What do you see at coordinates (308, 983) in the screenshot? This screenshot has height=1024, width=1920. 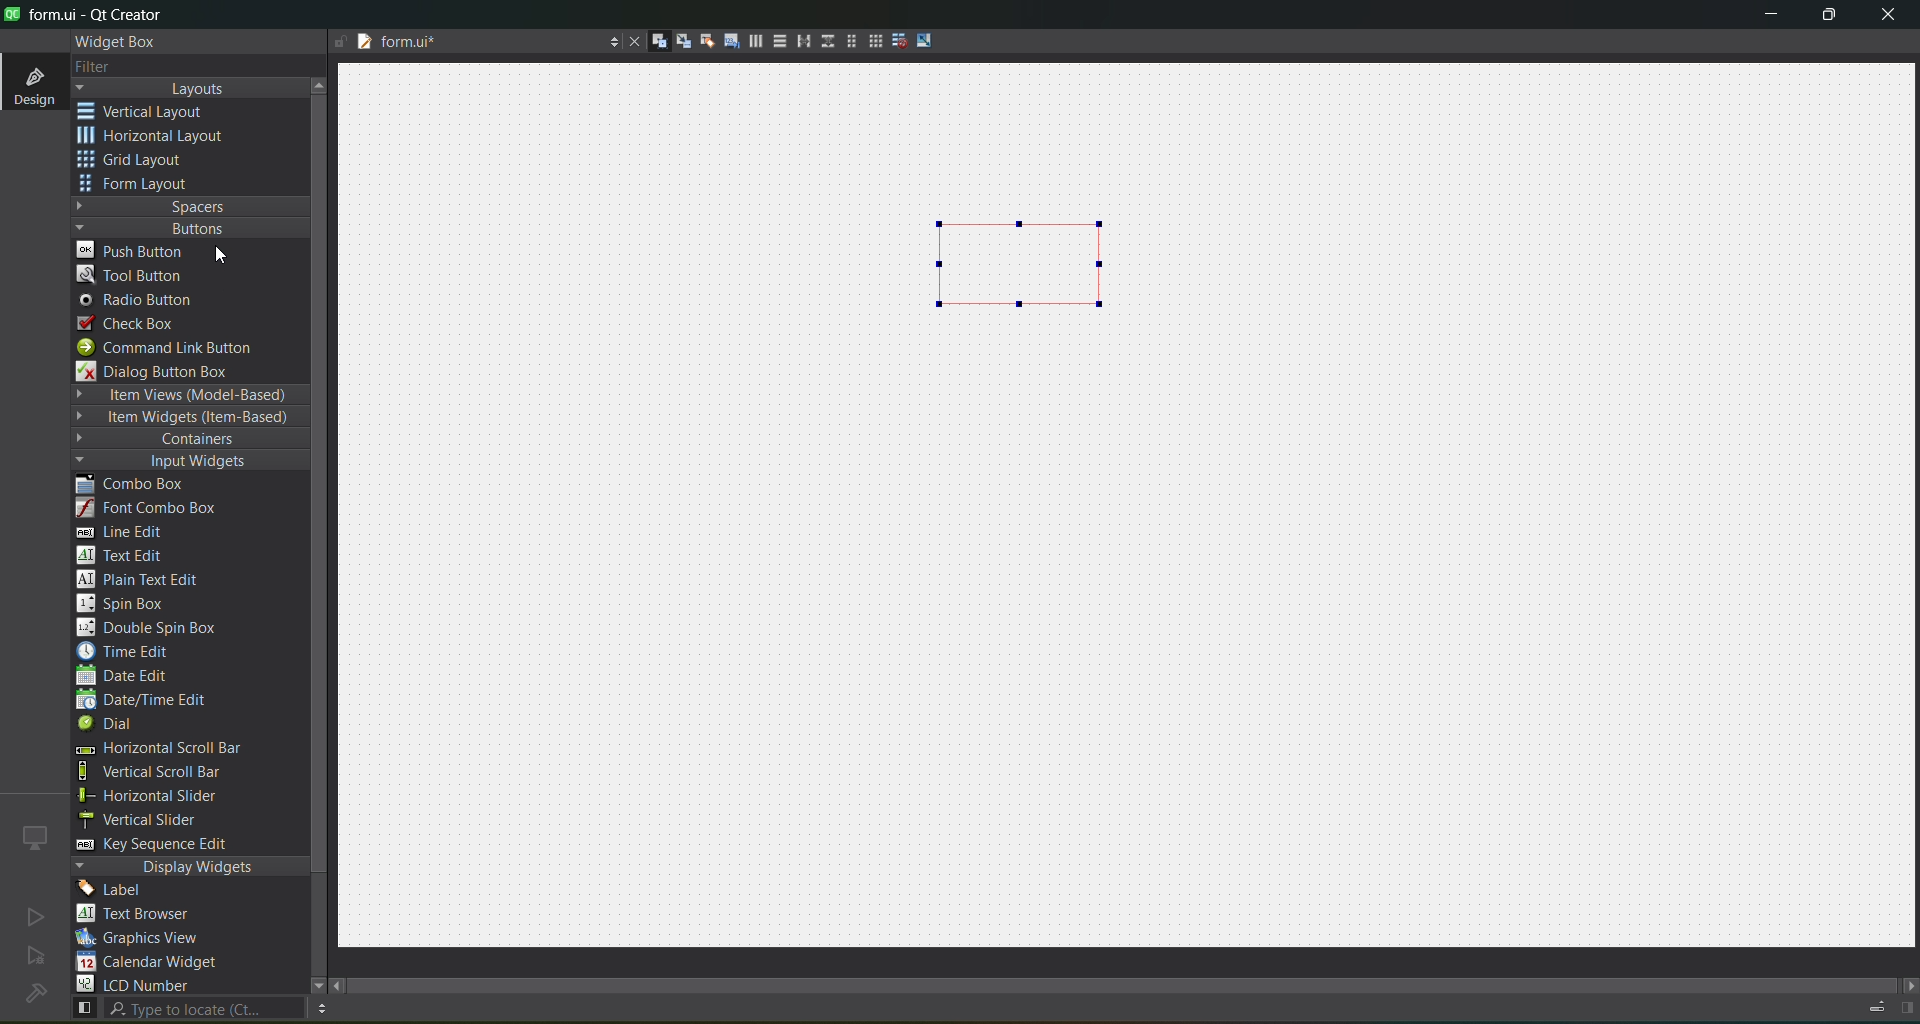 I see `move down` at bounding box center [308, 983].